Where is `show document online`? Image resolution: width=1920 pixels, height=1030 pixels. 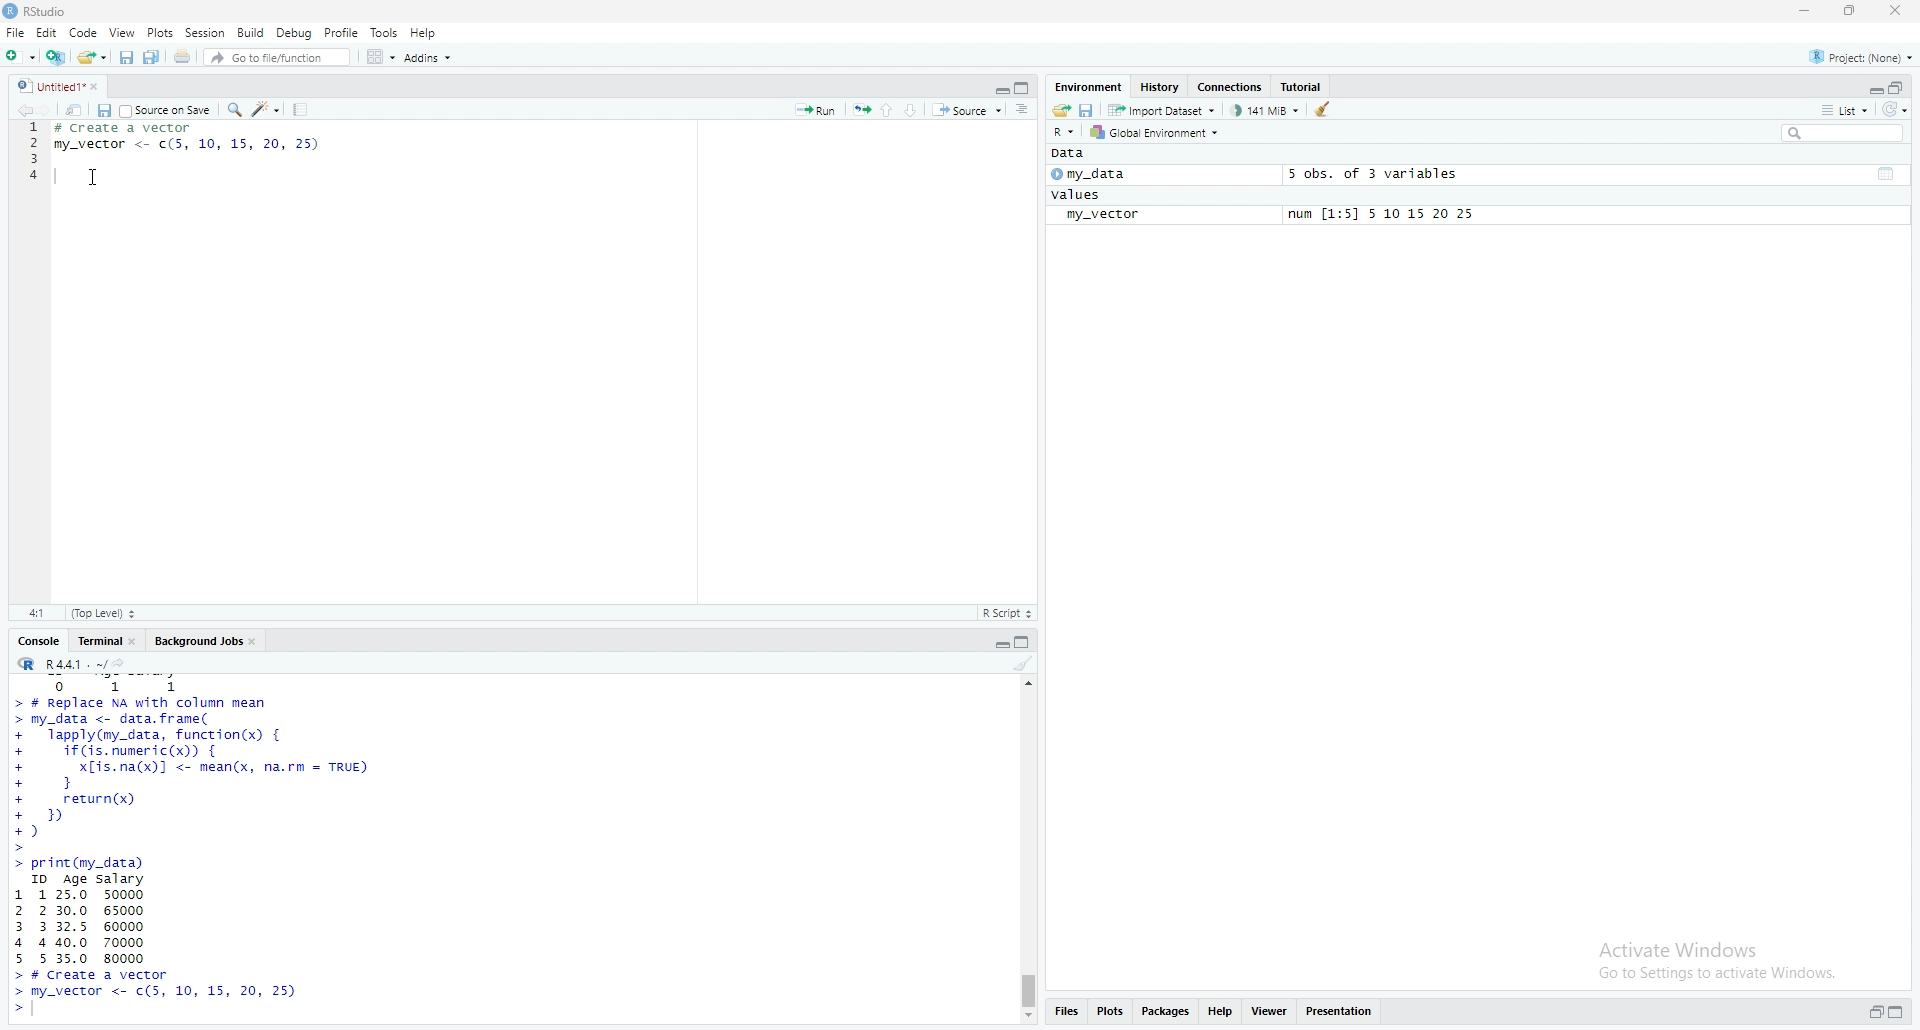
show document online is located at coordinates (1028, 111).